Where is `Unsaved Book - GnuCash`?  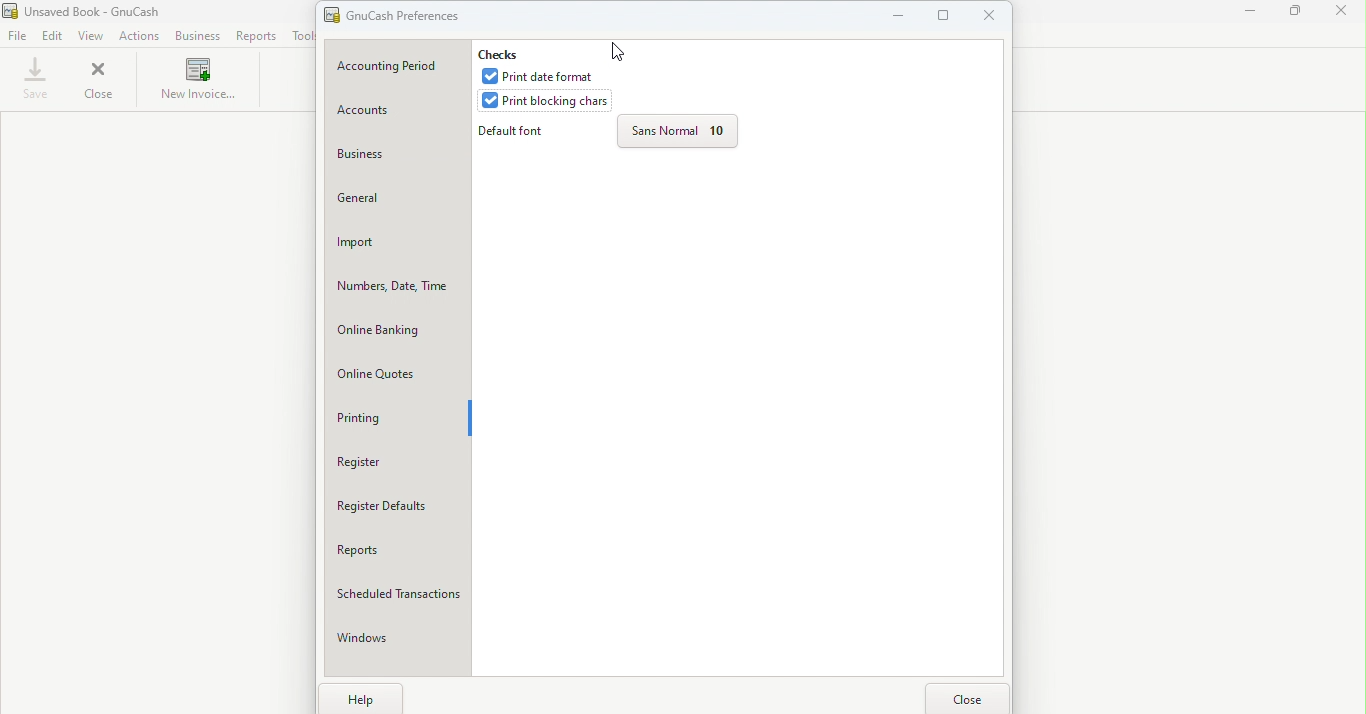
Unsaved Book - GnuCash is located at coordinates (106, 11).